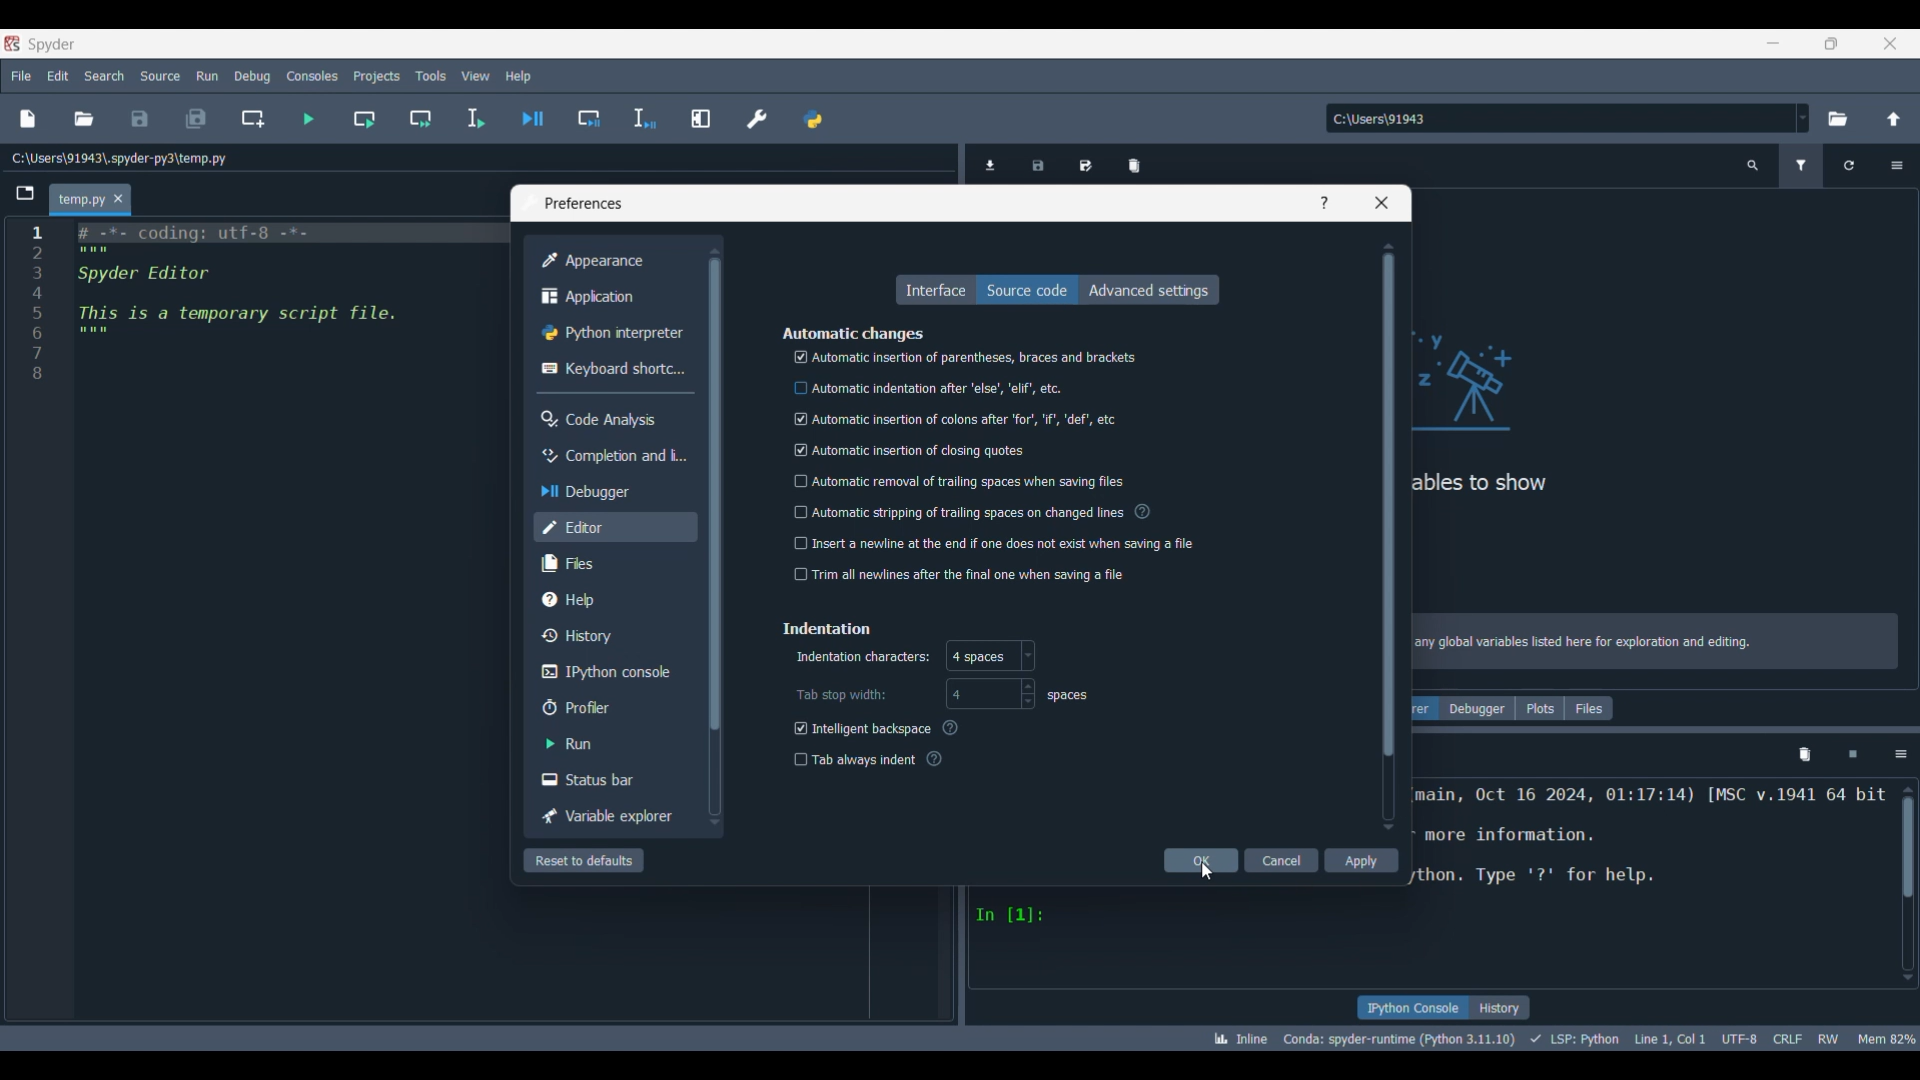 The width and height of the screenshot is (1920, 1080). I want to click on Code details, so click(1652, 854).